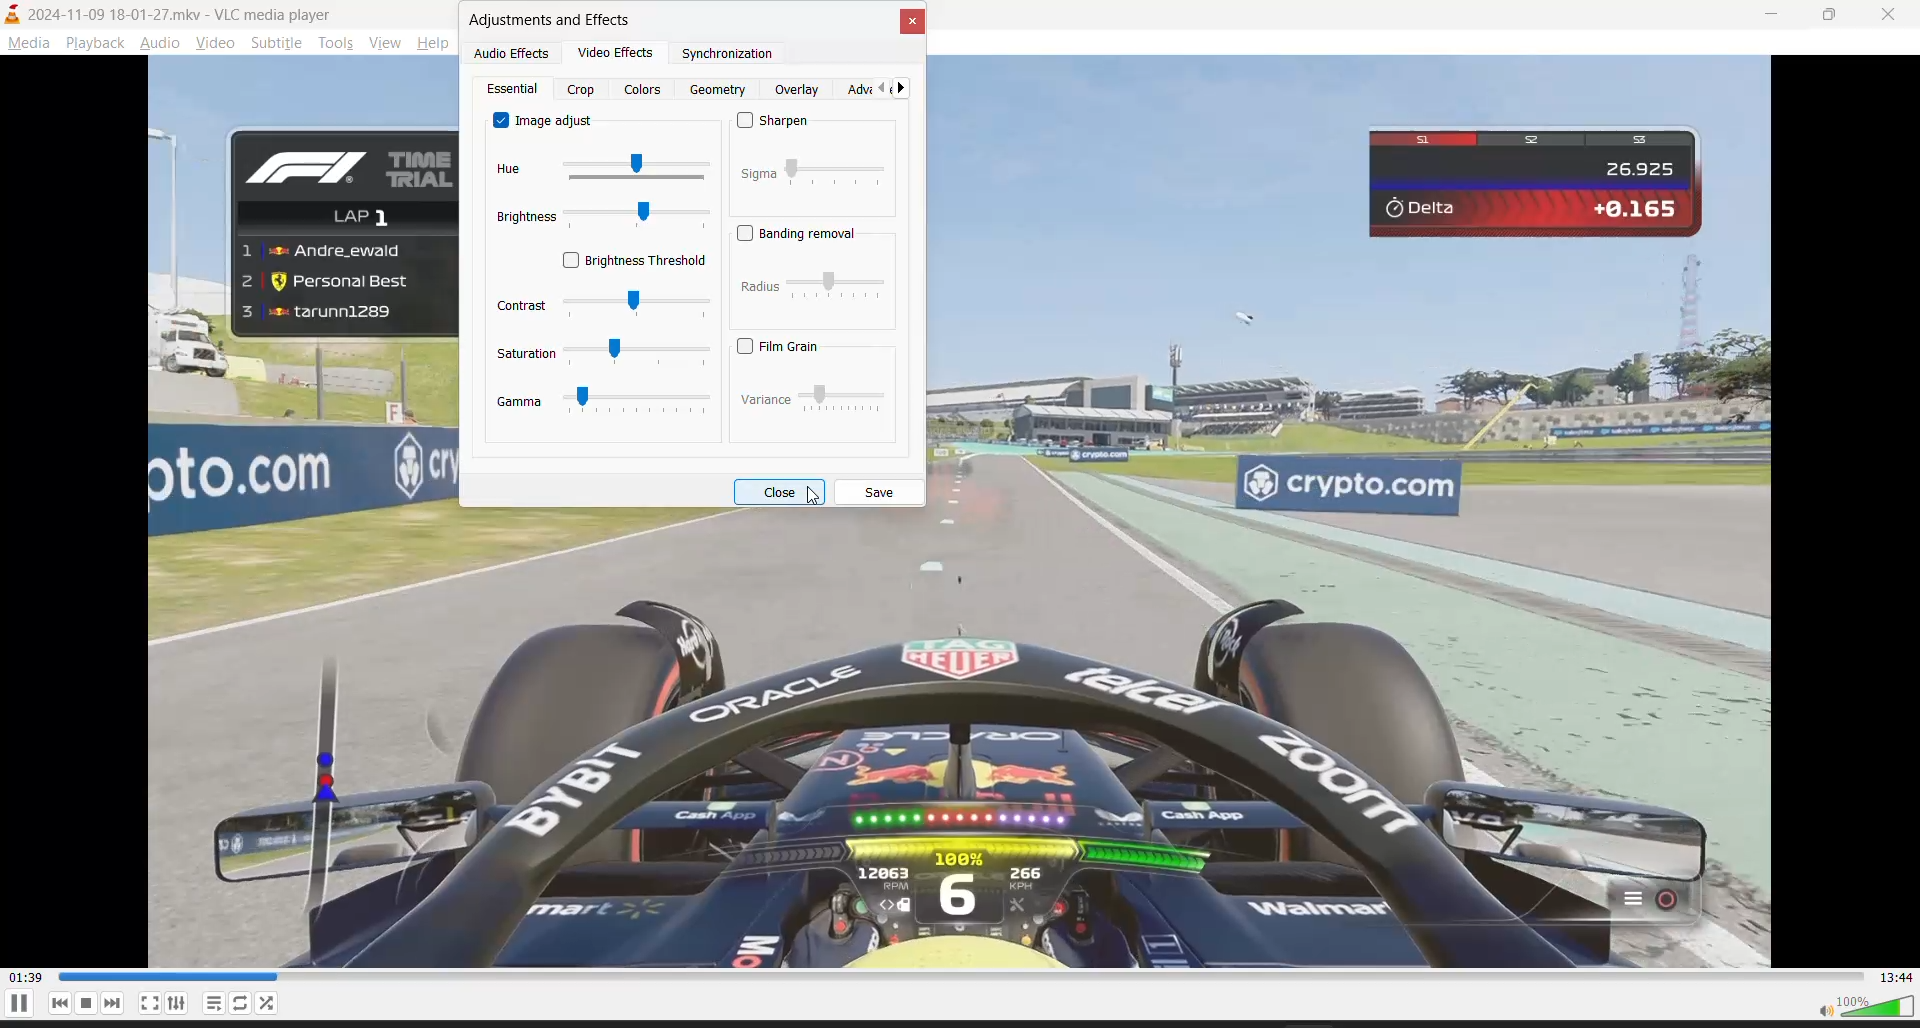 This screenshot has width=1920, height=1028. I want to click on previous, so click(880, 88).